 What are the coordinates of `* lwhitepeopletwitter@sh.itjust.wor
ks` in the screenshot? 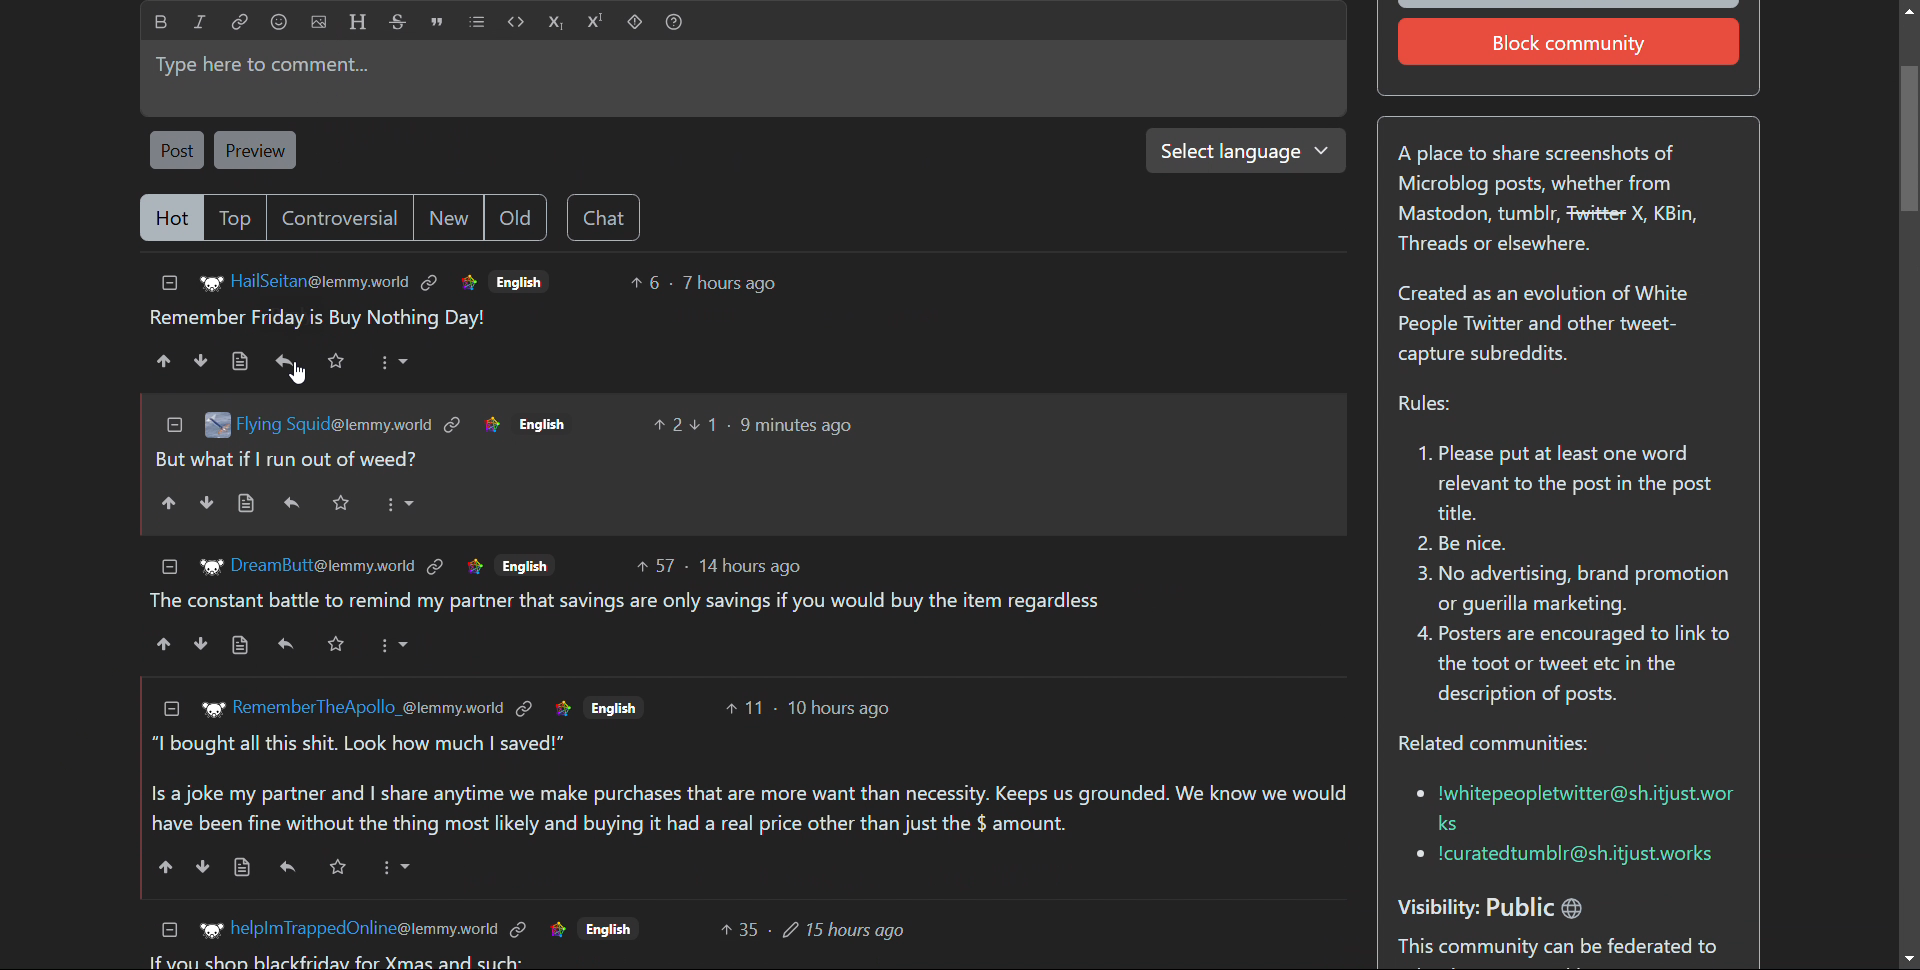 It's located at (1570, 805).